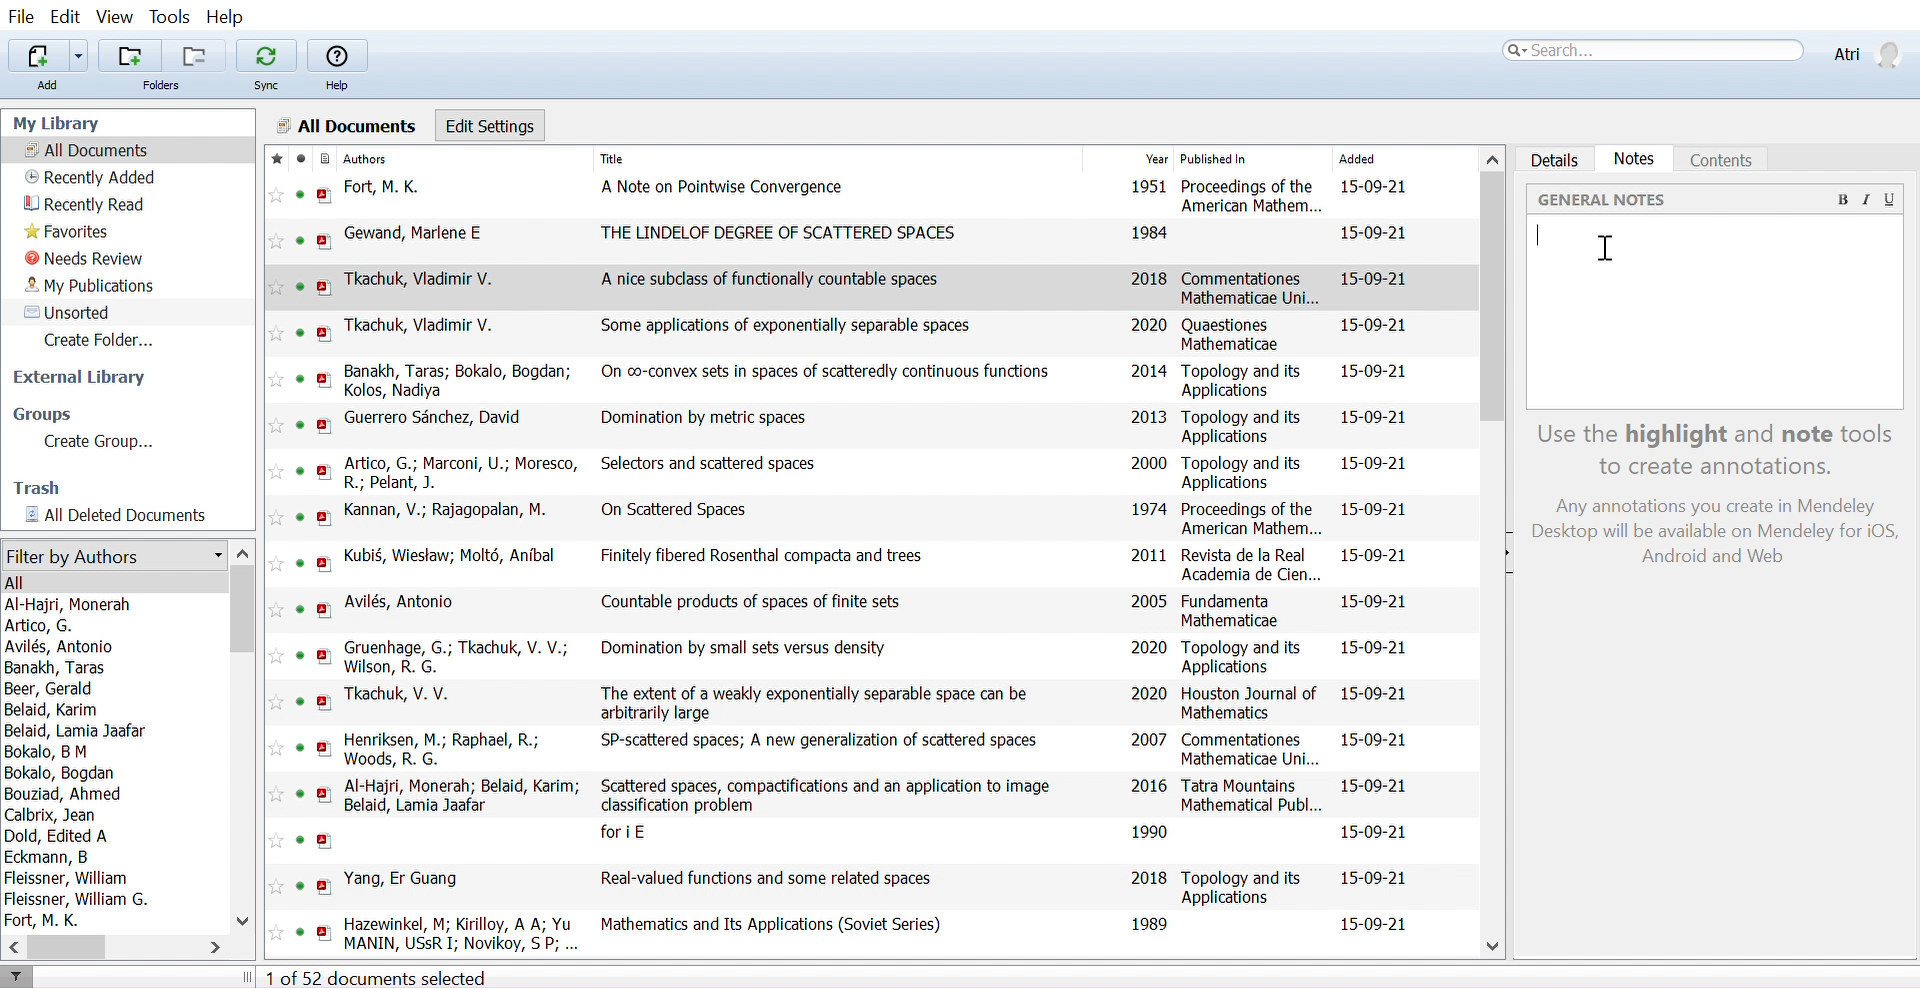 The width and height of the screenshot is (1920, 988). I want to click on Add this reference to favorites, so click(276, 841).